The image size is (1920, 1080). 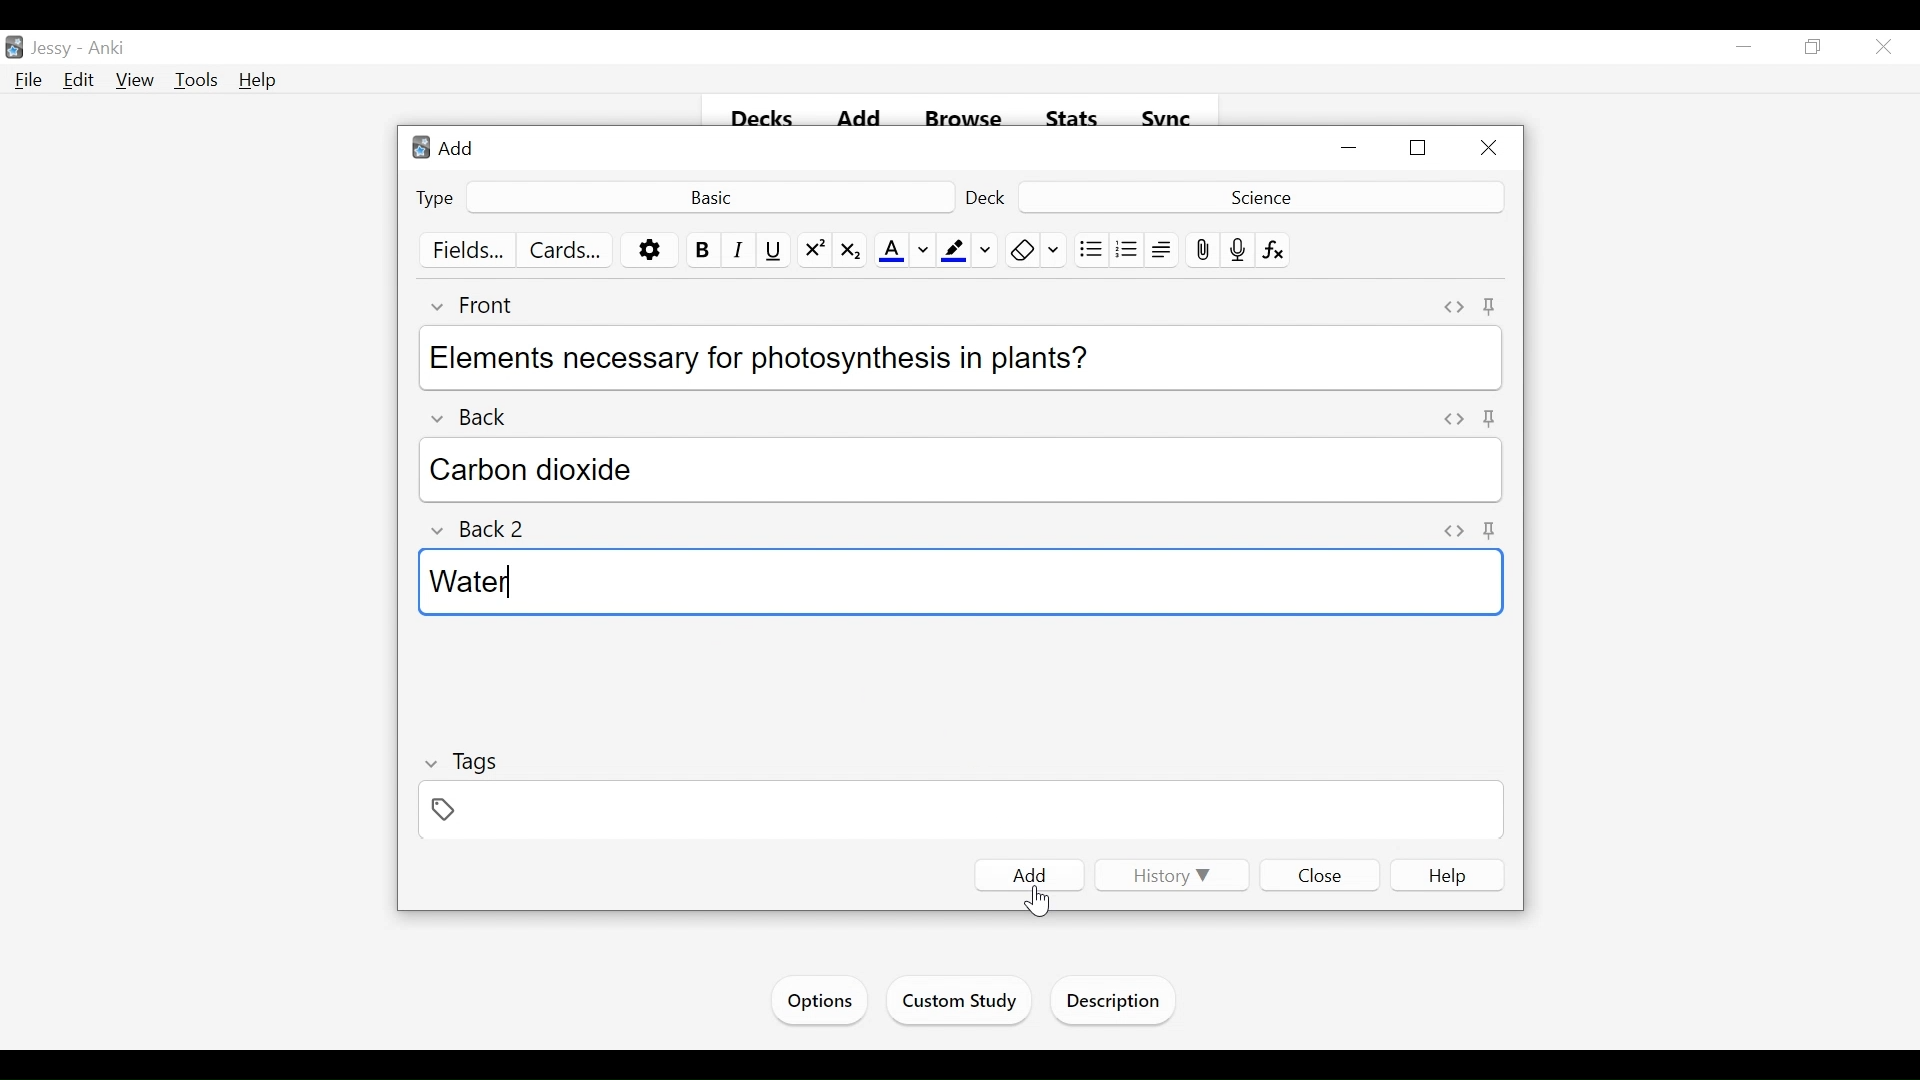 I want to click on Change color, so click(x=923, y=251).